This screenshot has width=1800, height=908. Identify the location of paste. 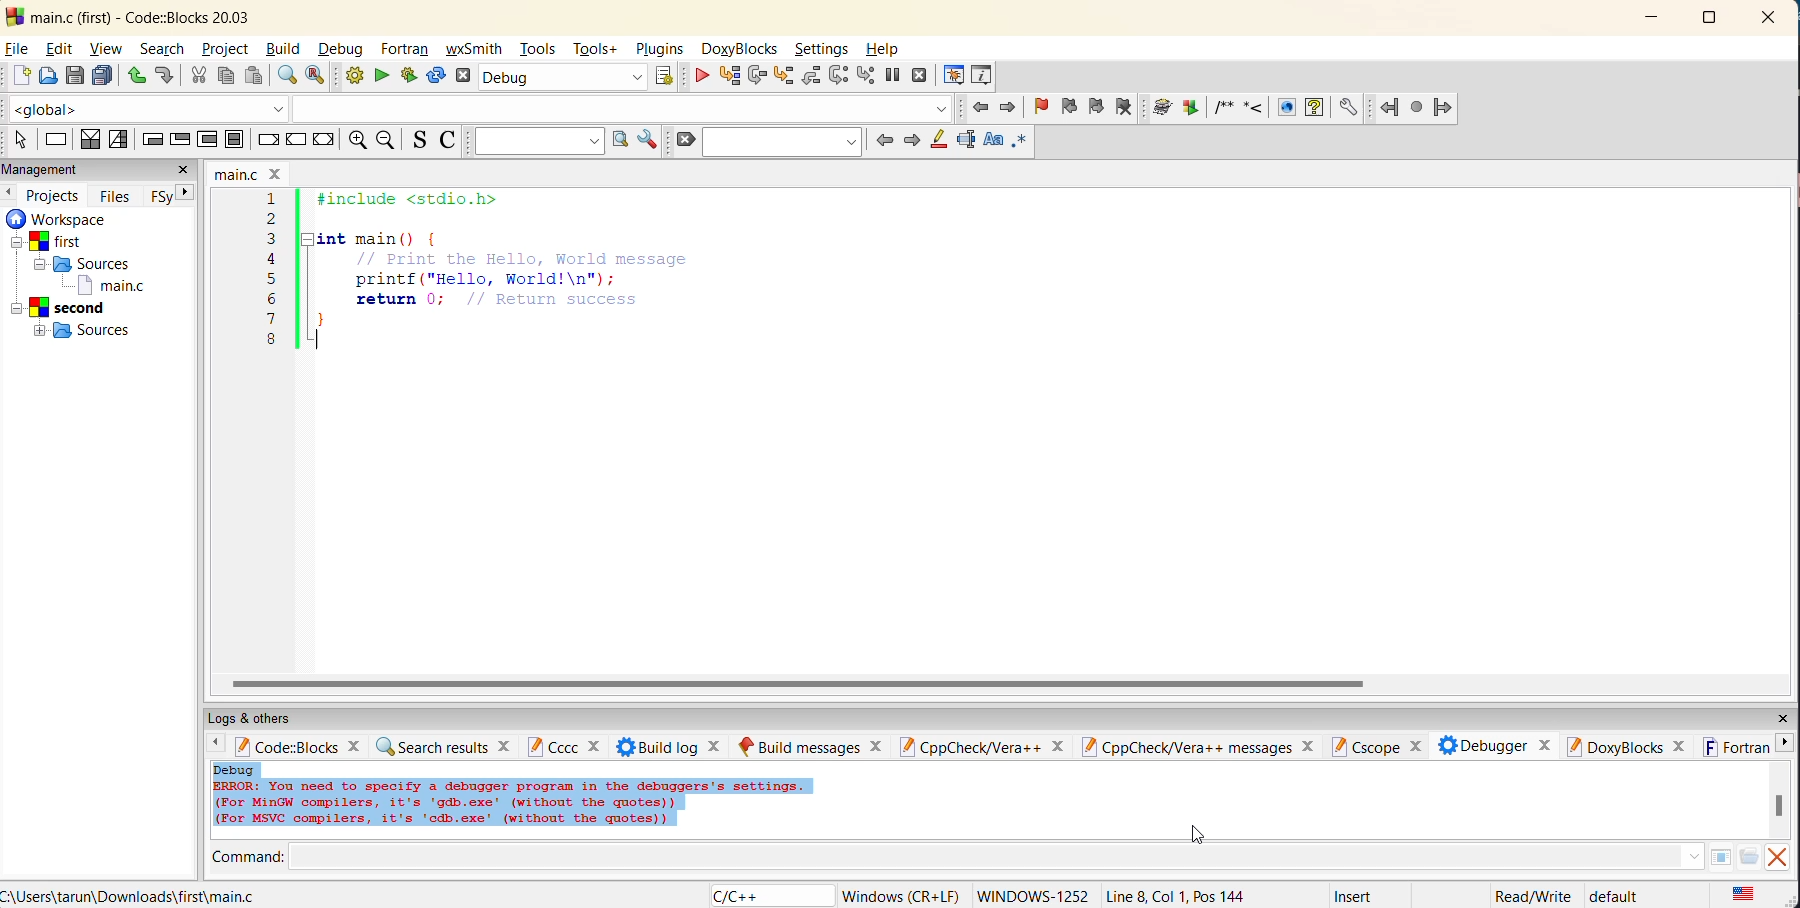
(255, 76).